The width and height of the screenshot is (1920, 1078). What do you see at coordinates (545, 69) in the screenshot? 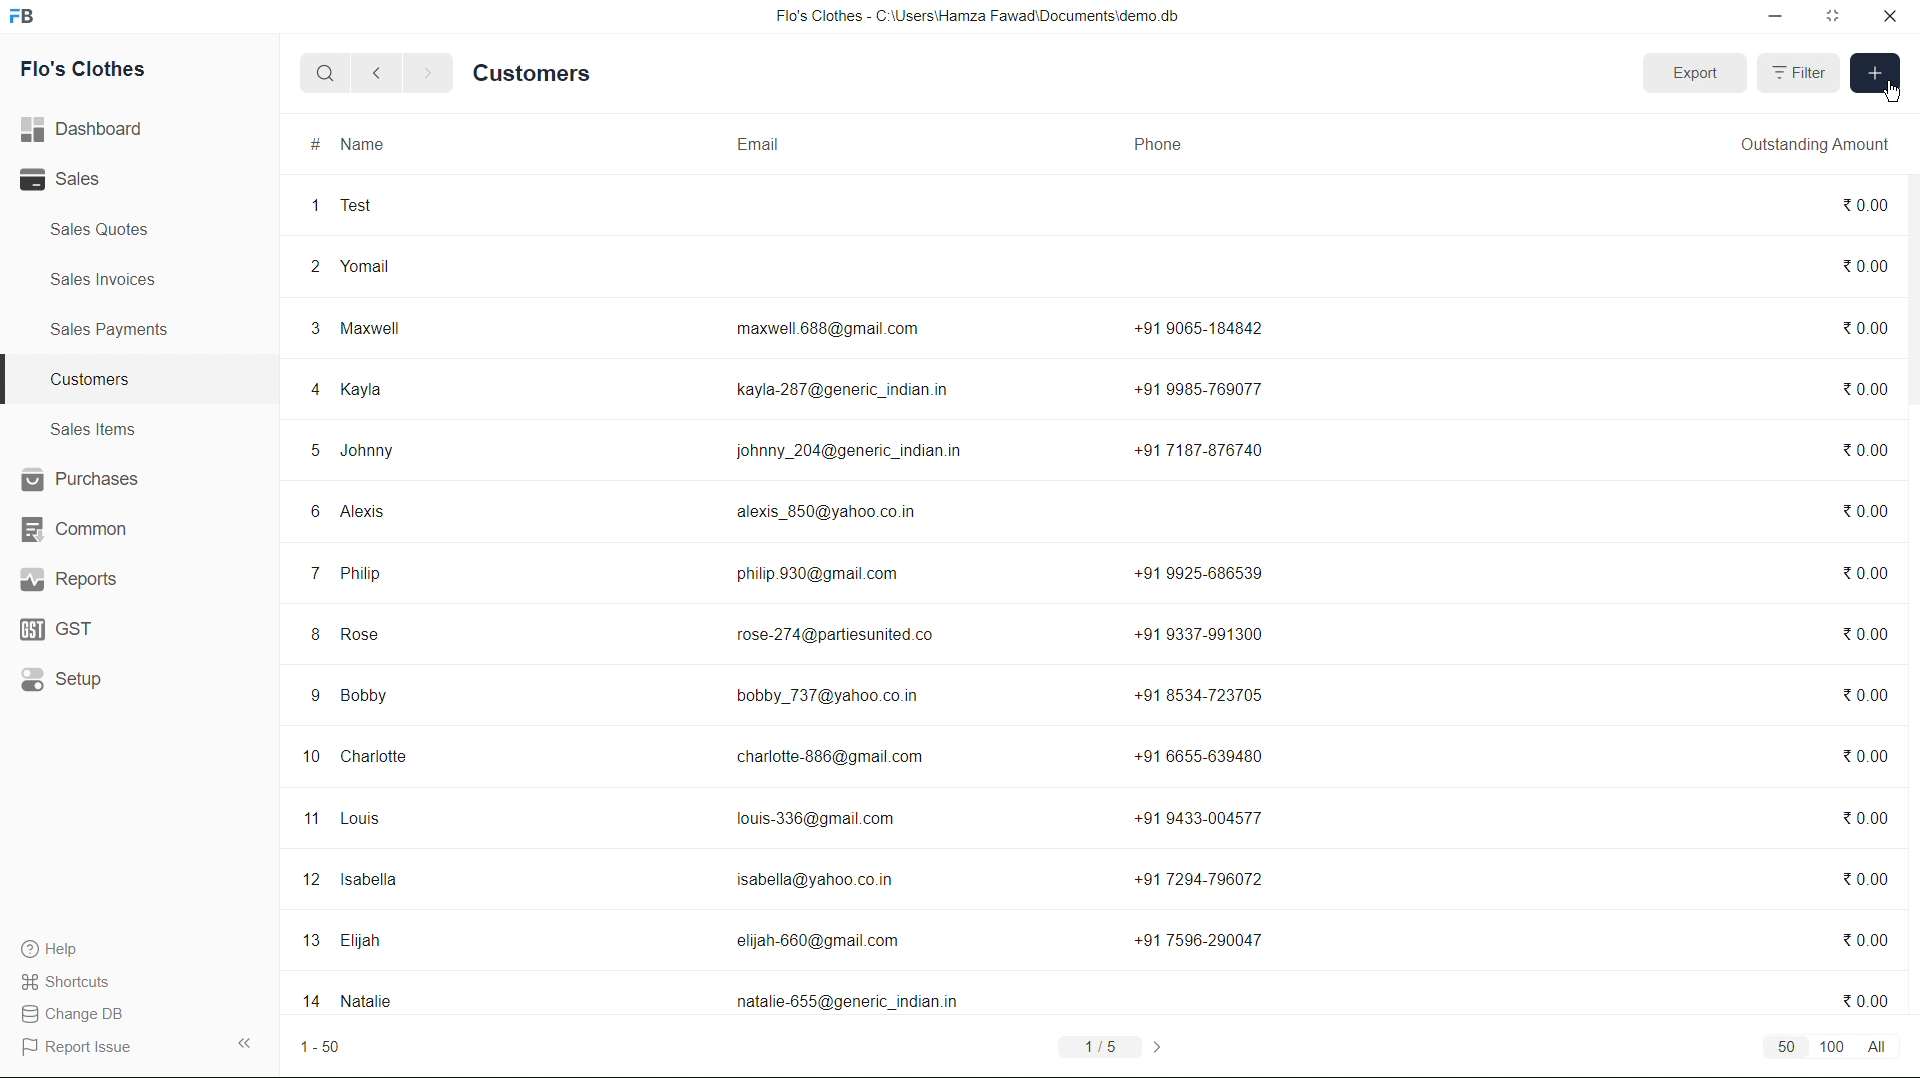
I see `Customers` at bounding box center [545, 69].